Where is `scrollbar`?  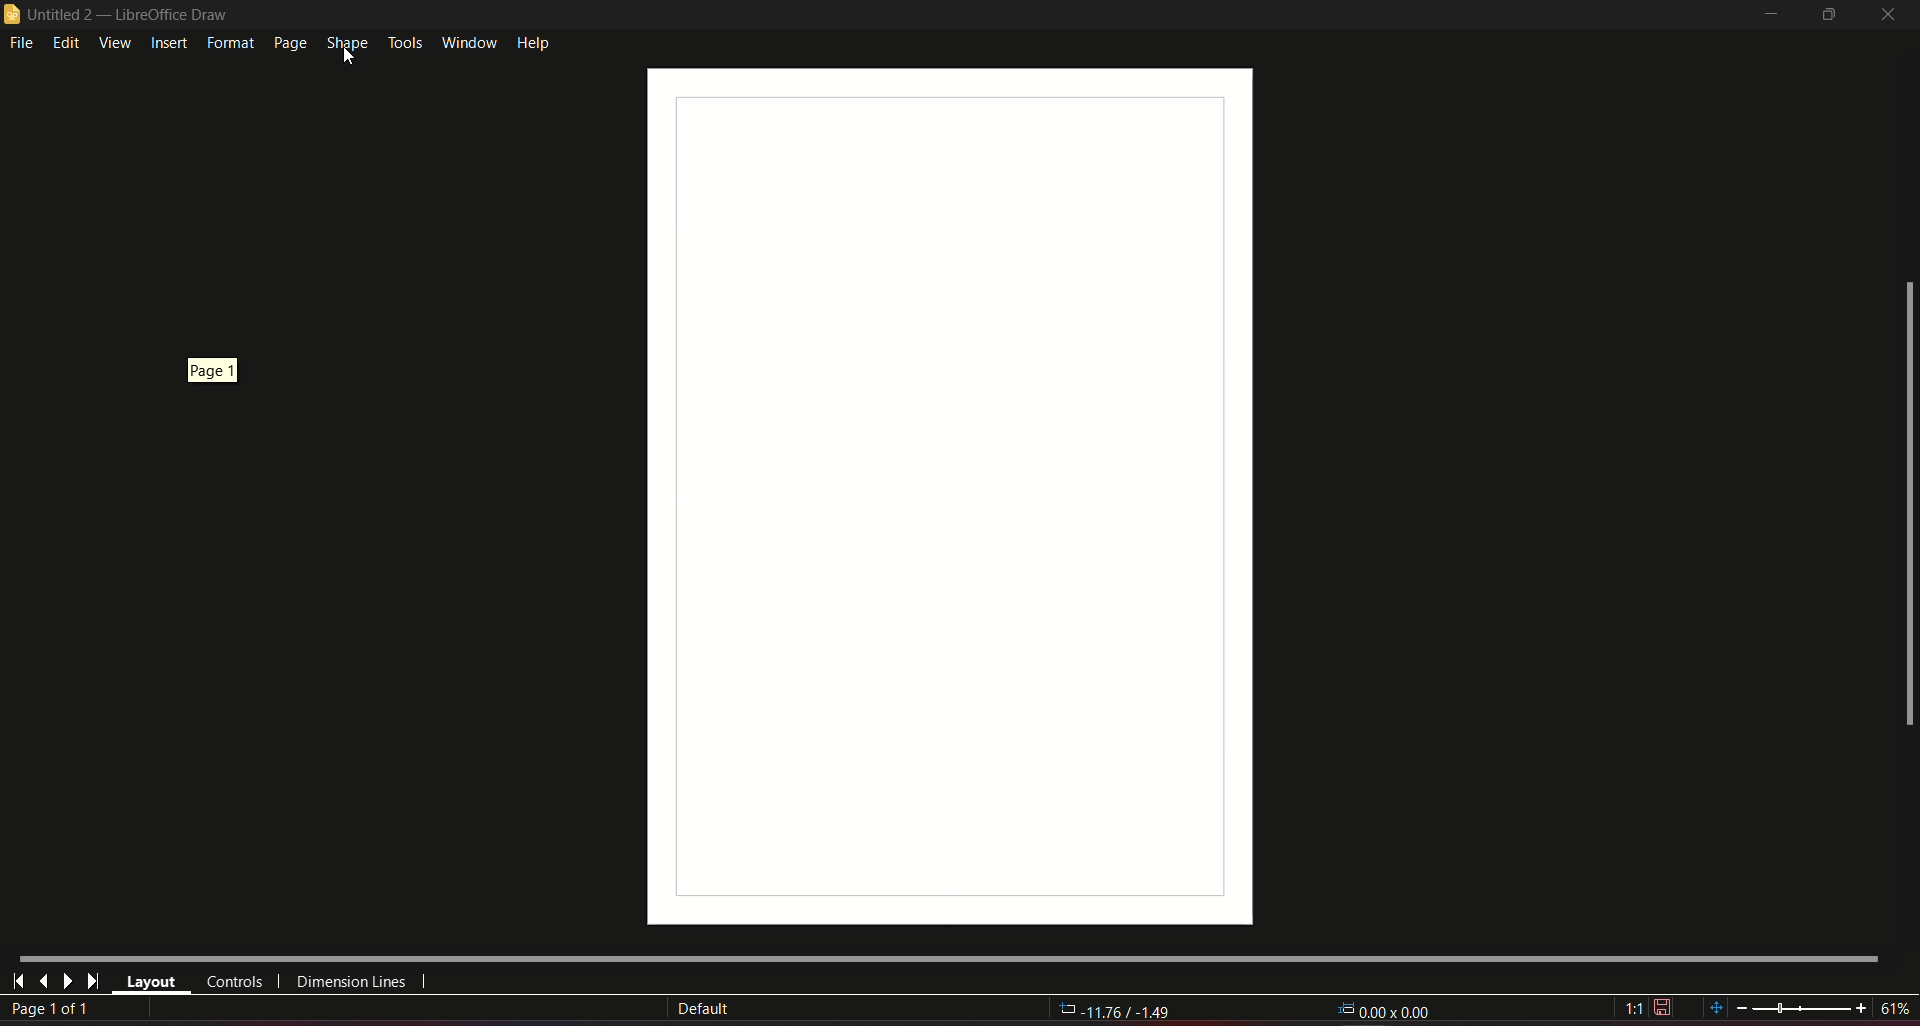 scrollbar is located at coordinates (1907, 505).